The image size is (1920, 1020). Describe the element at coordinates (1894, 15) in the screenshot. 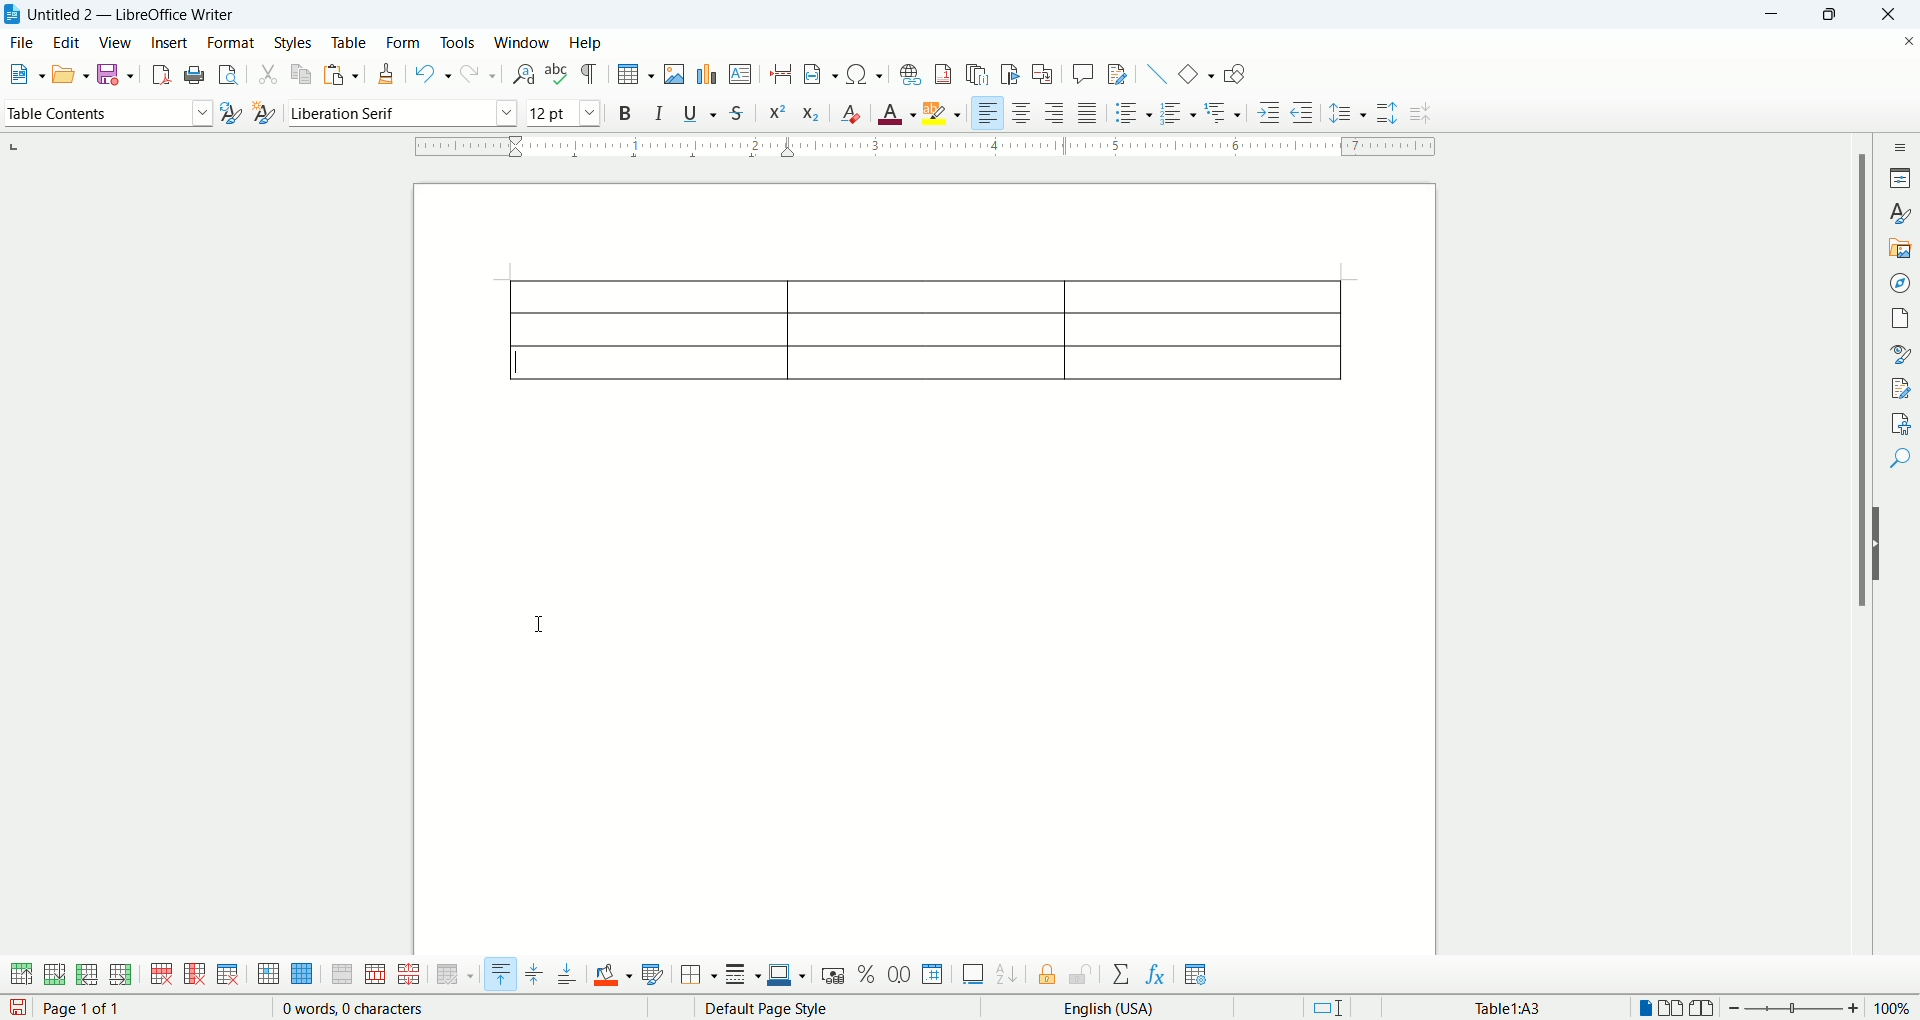

I see `close` at that location.